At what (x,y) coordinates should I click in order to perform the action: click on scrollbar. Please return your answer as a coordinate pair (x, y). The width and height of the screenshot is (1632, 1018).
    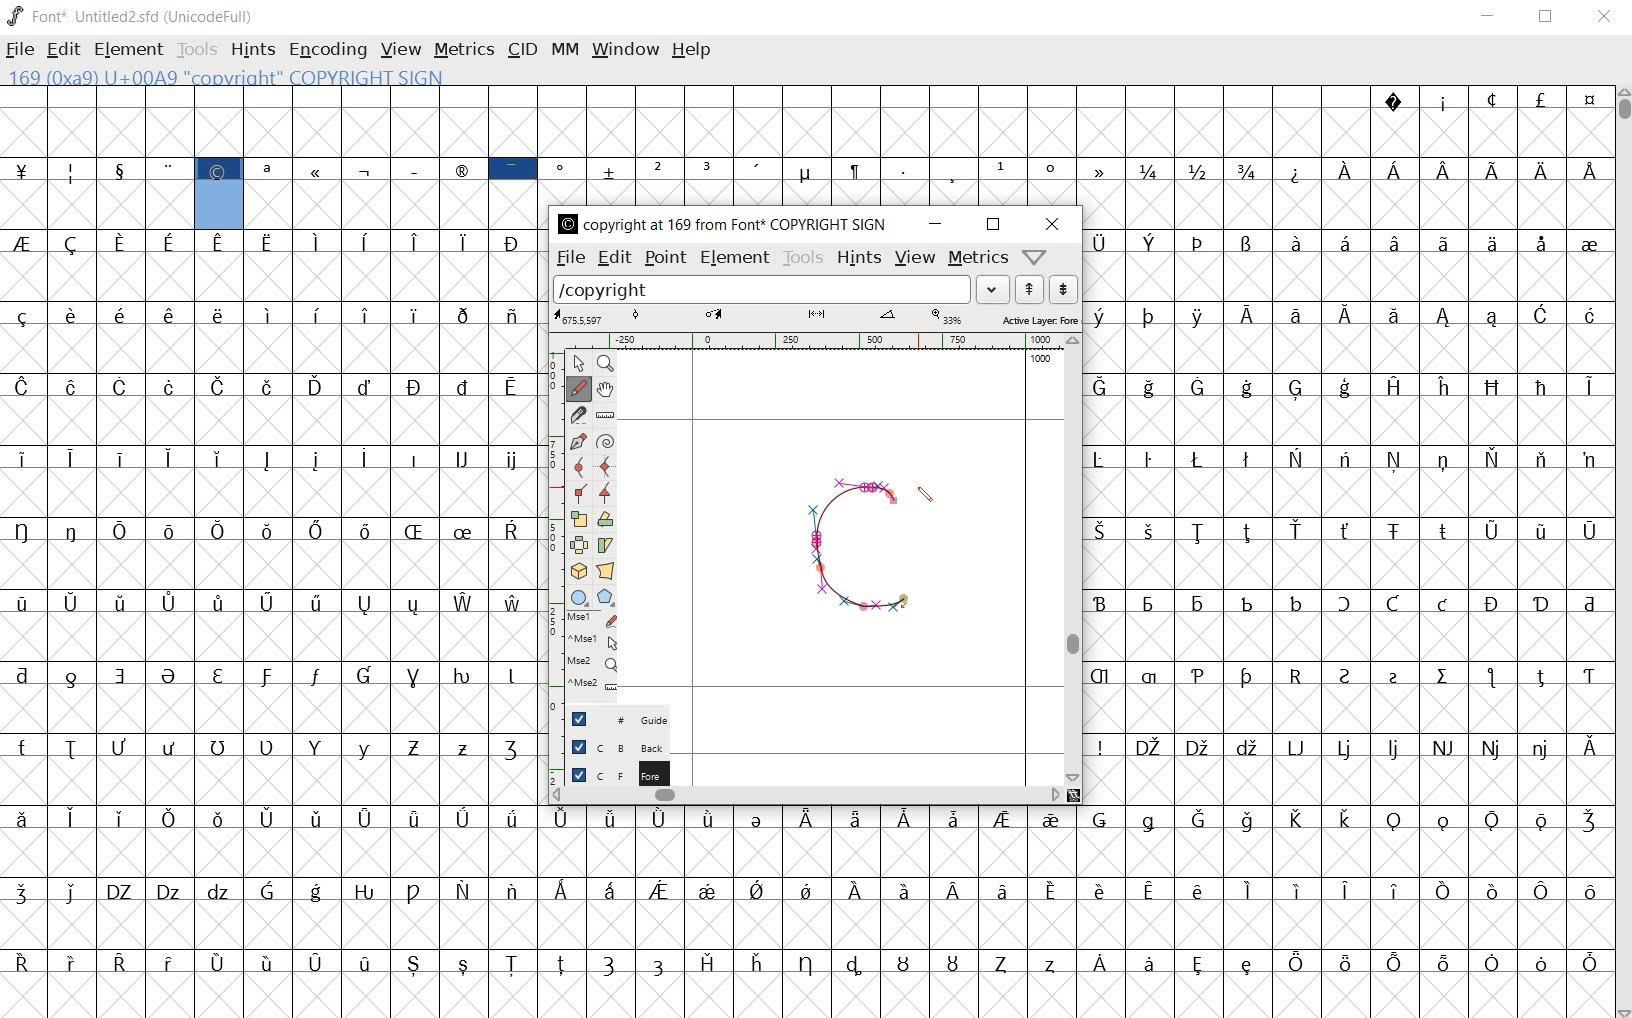
    Looking at the image, I should click on (1622, 553).